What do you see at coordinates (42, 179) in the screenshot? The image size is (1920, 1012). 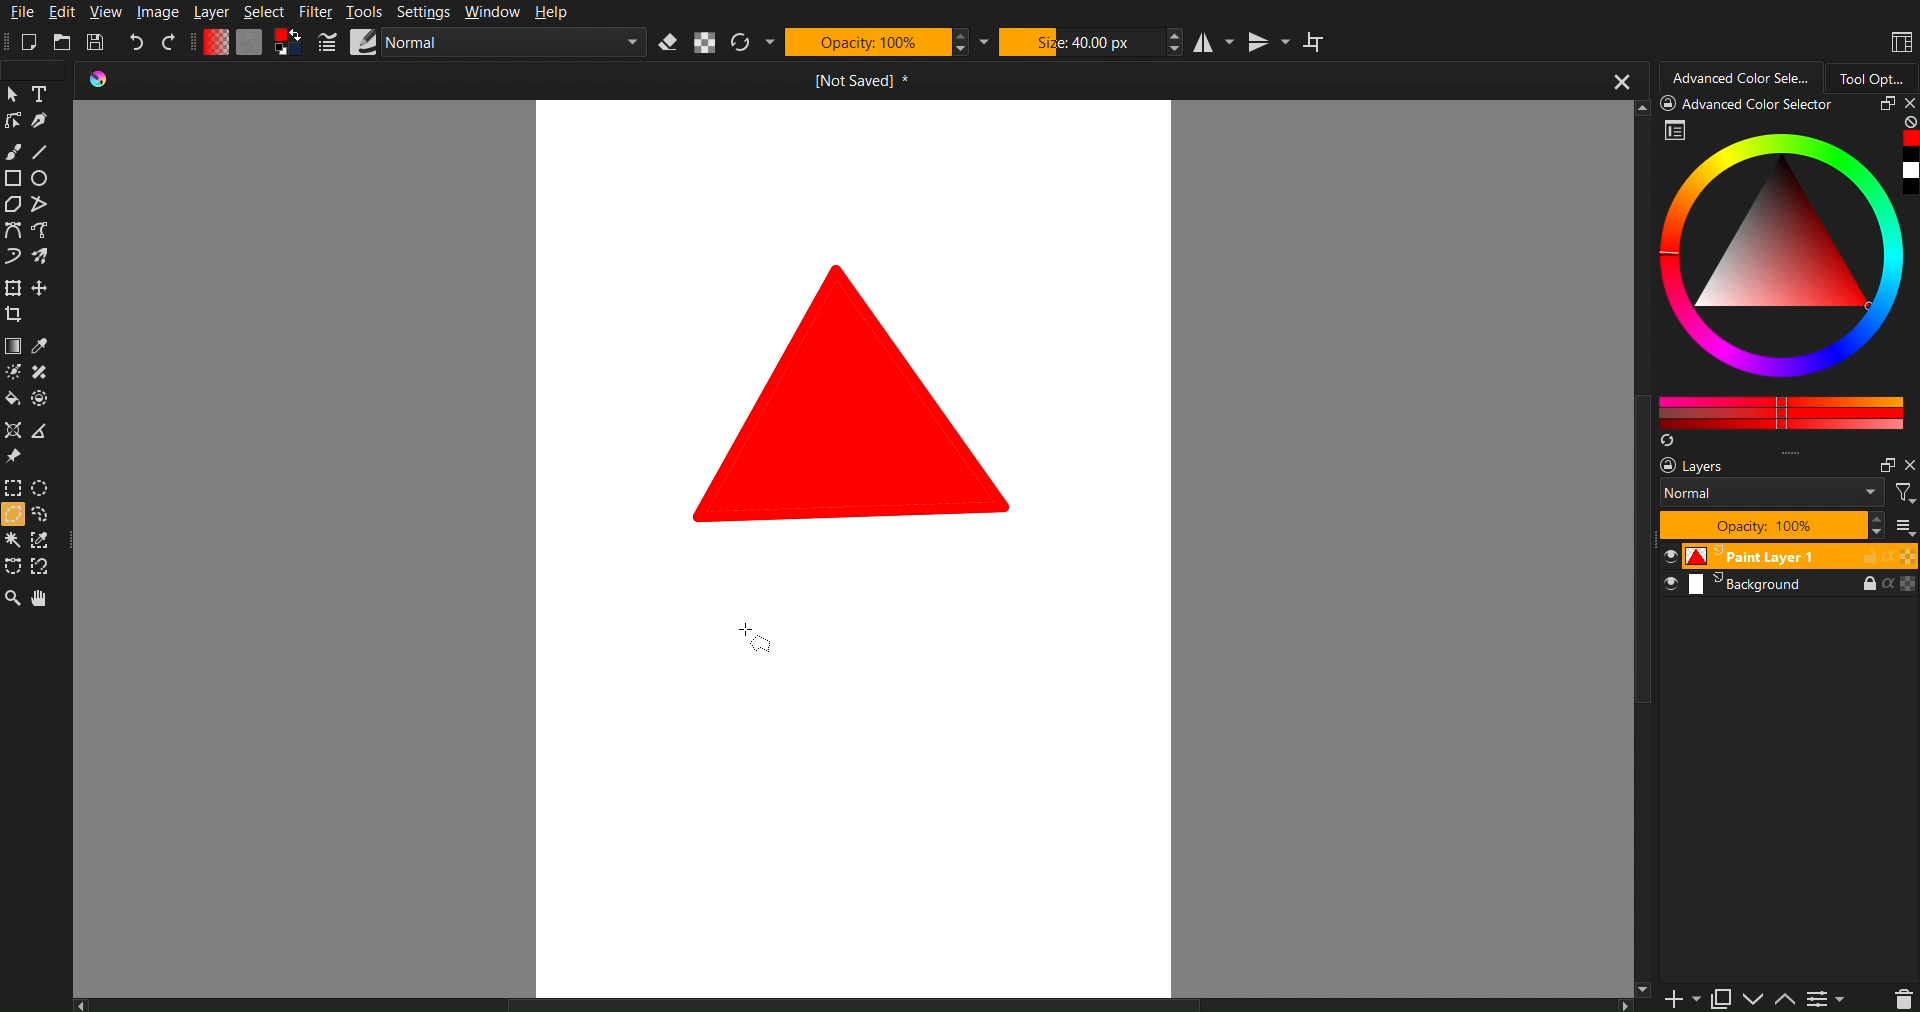 I see `Circle` at bounding box center [42, 179].